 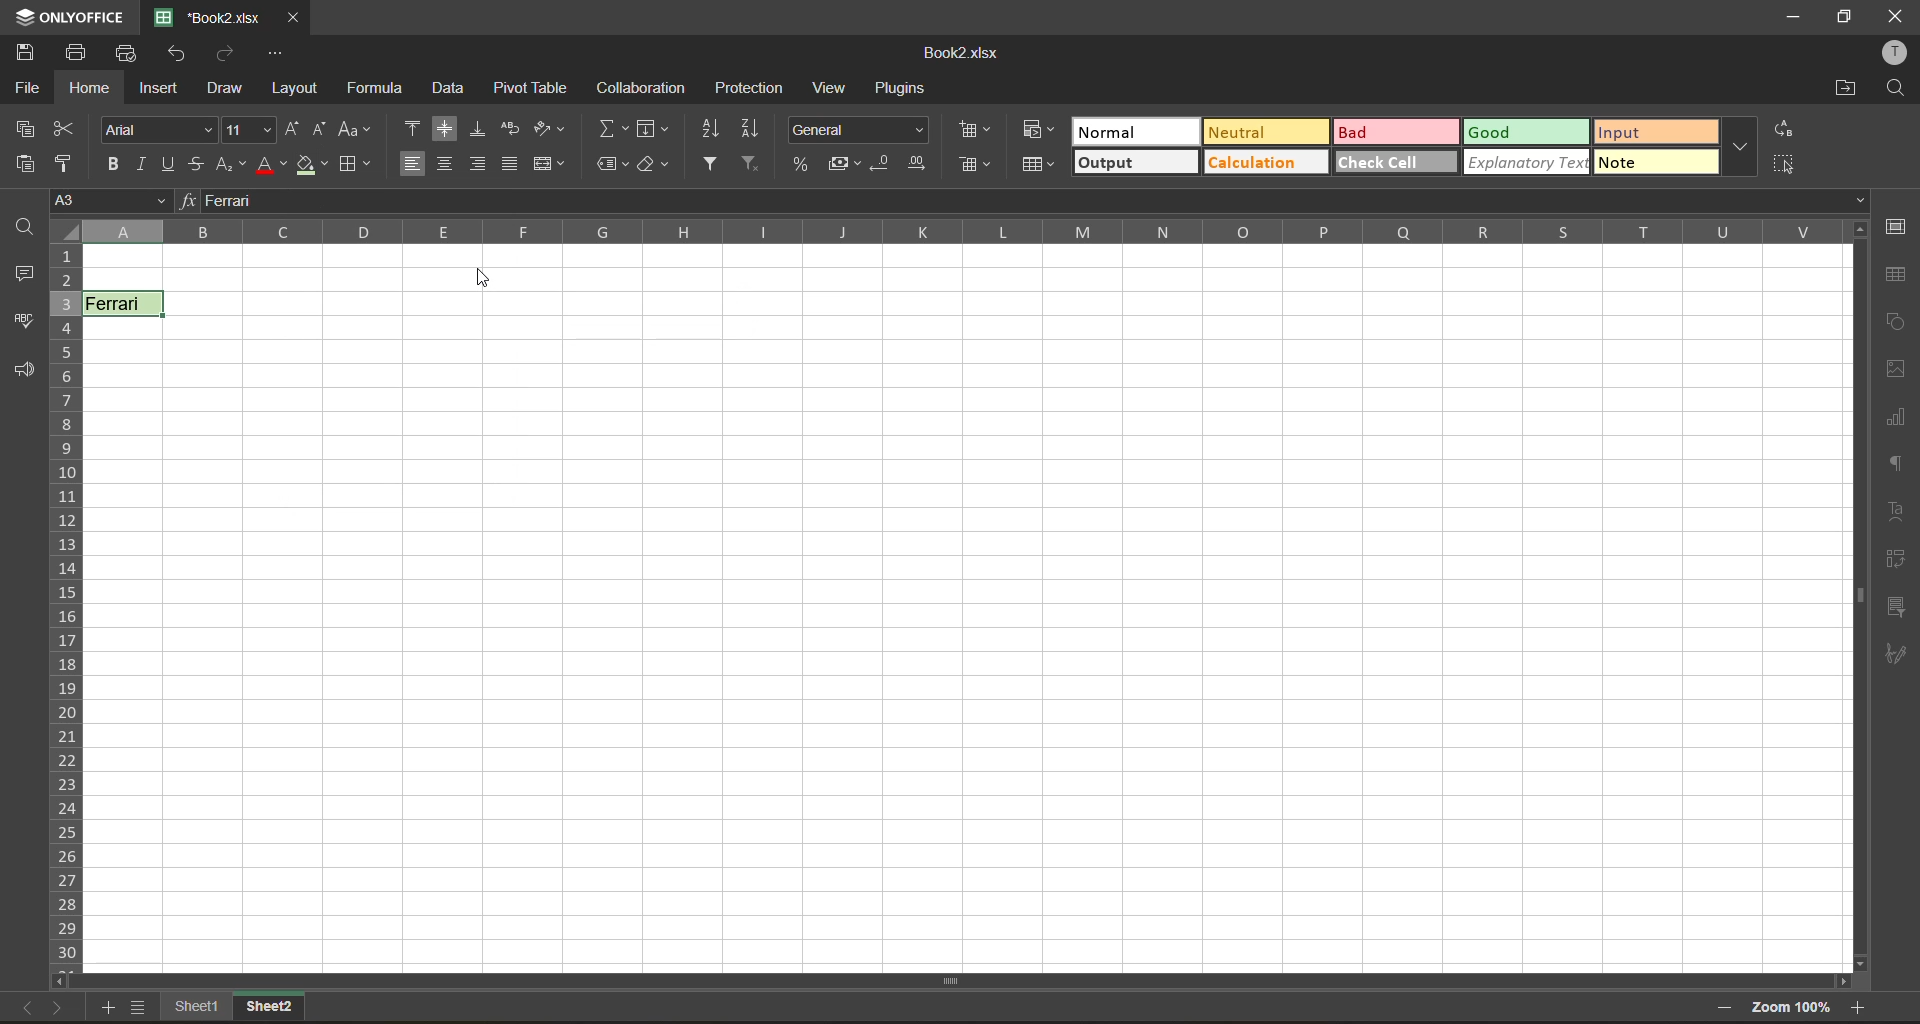 I want to click on accounting, so click(x=843, y=163).